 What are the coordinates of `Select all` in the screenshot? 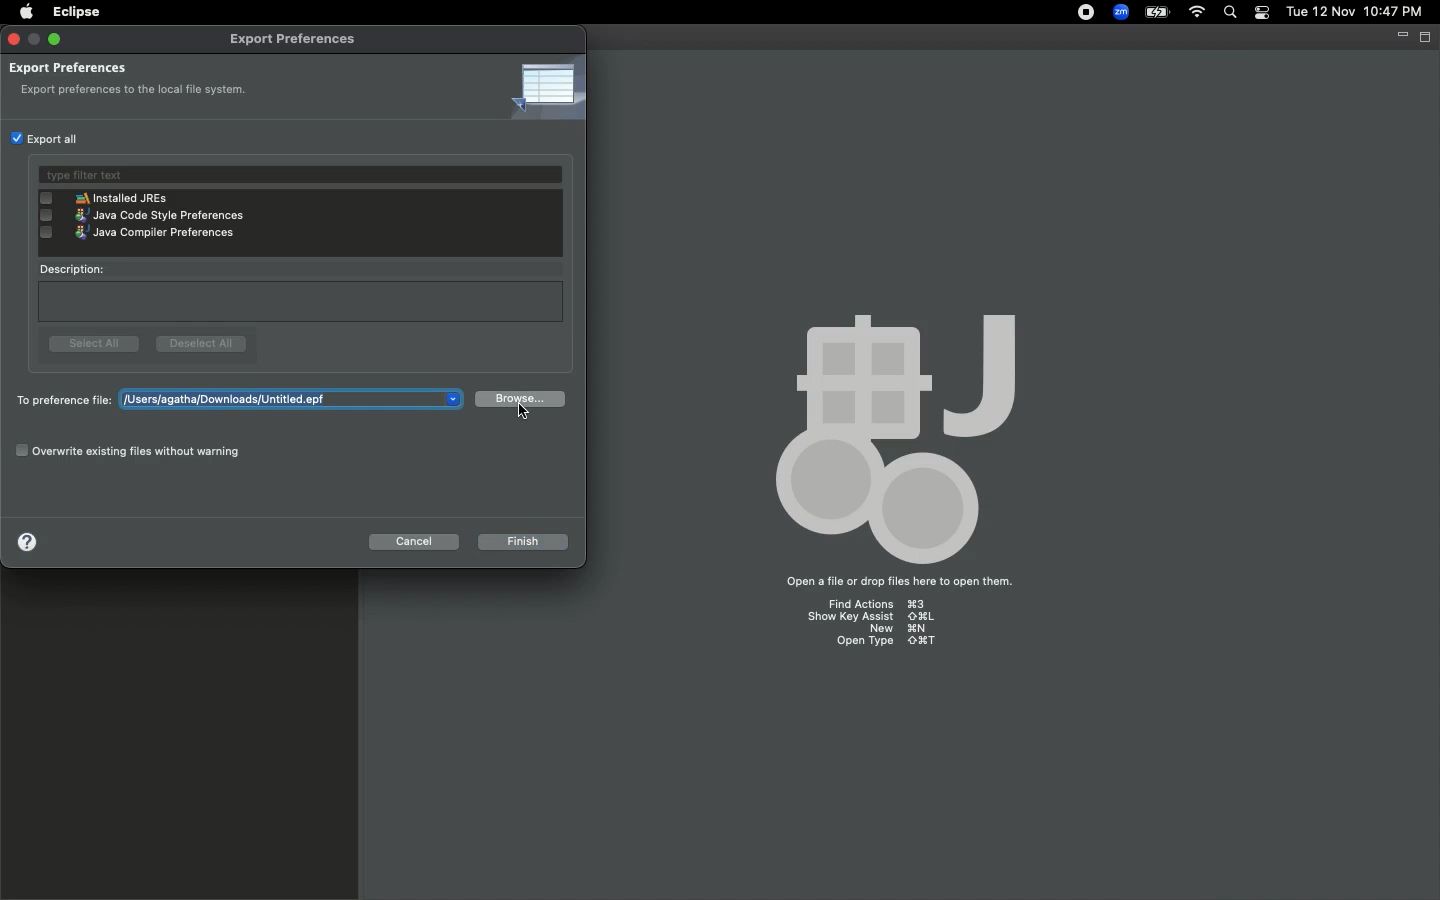 It's located at (94, 343).